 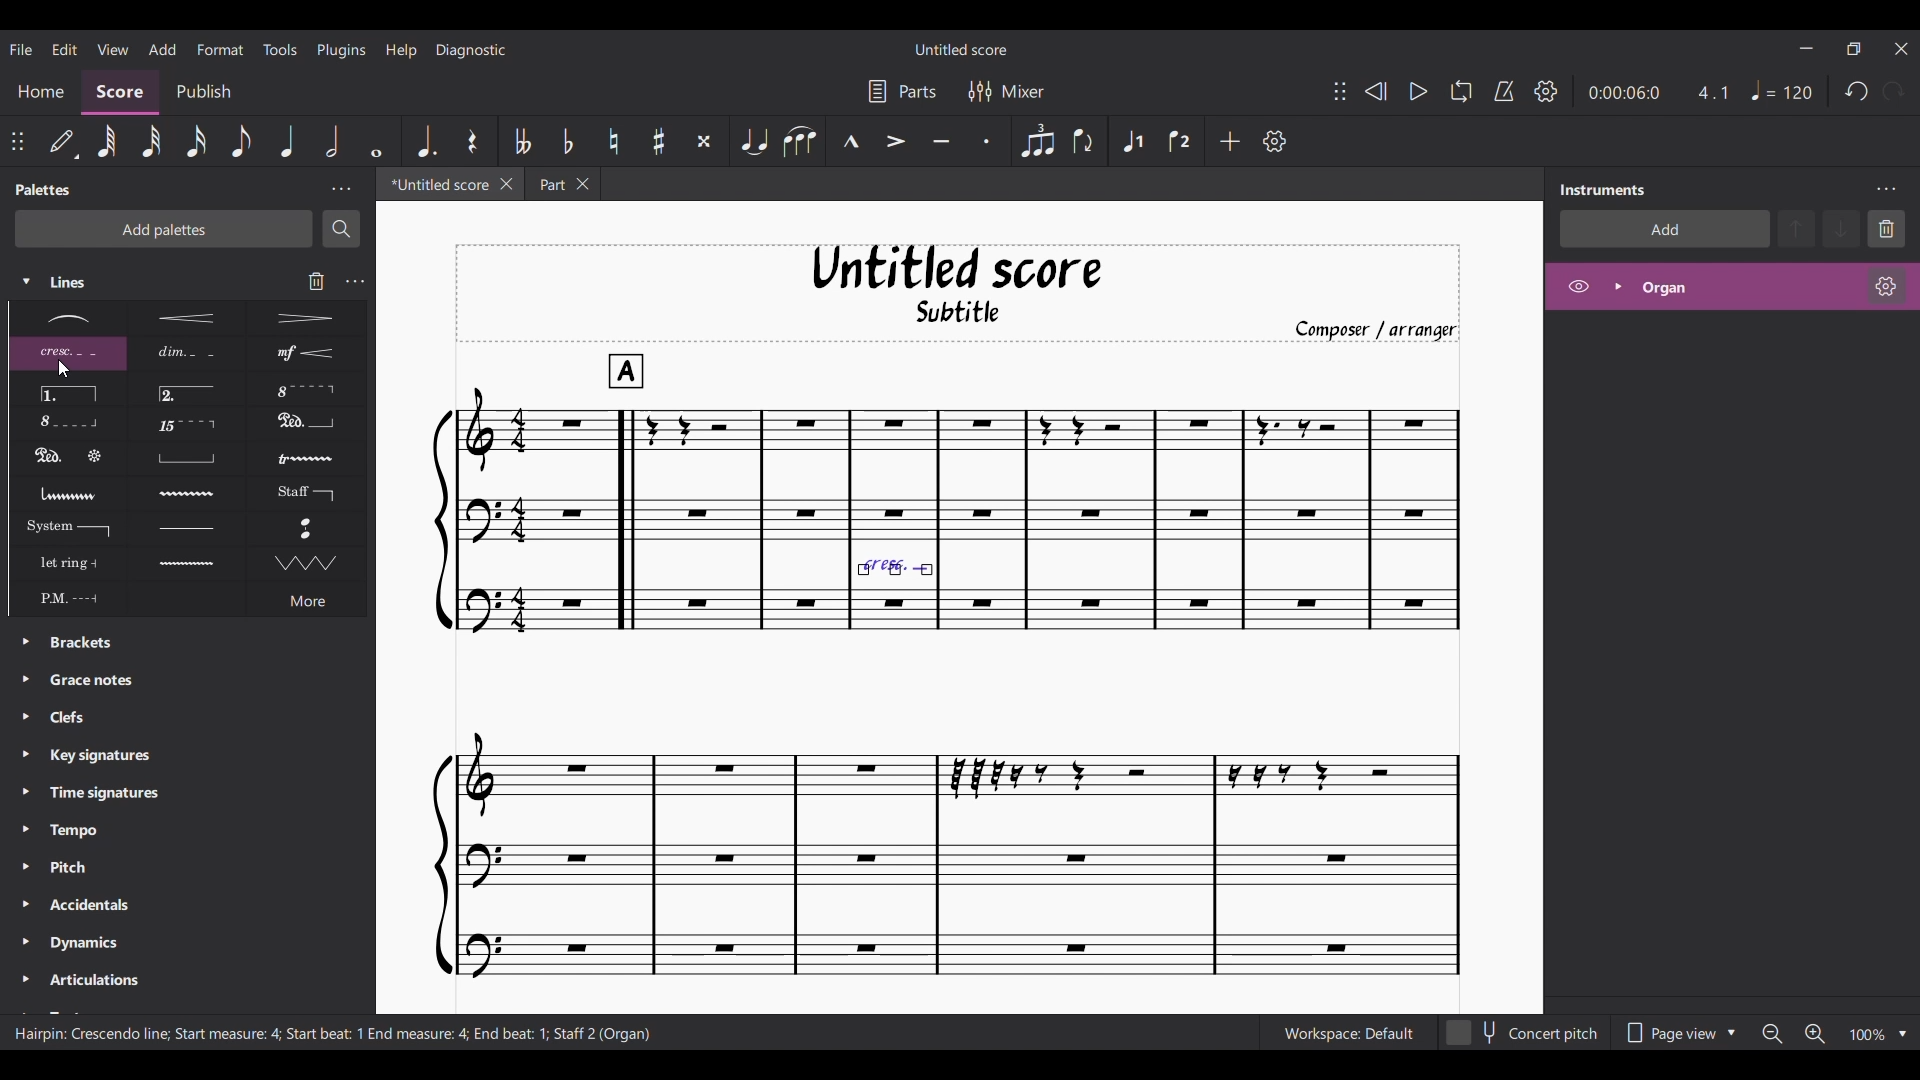 I want to click on Current selection in Line palette highlighted, so click(x=67, y=354).